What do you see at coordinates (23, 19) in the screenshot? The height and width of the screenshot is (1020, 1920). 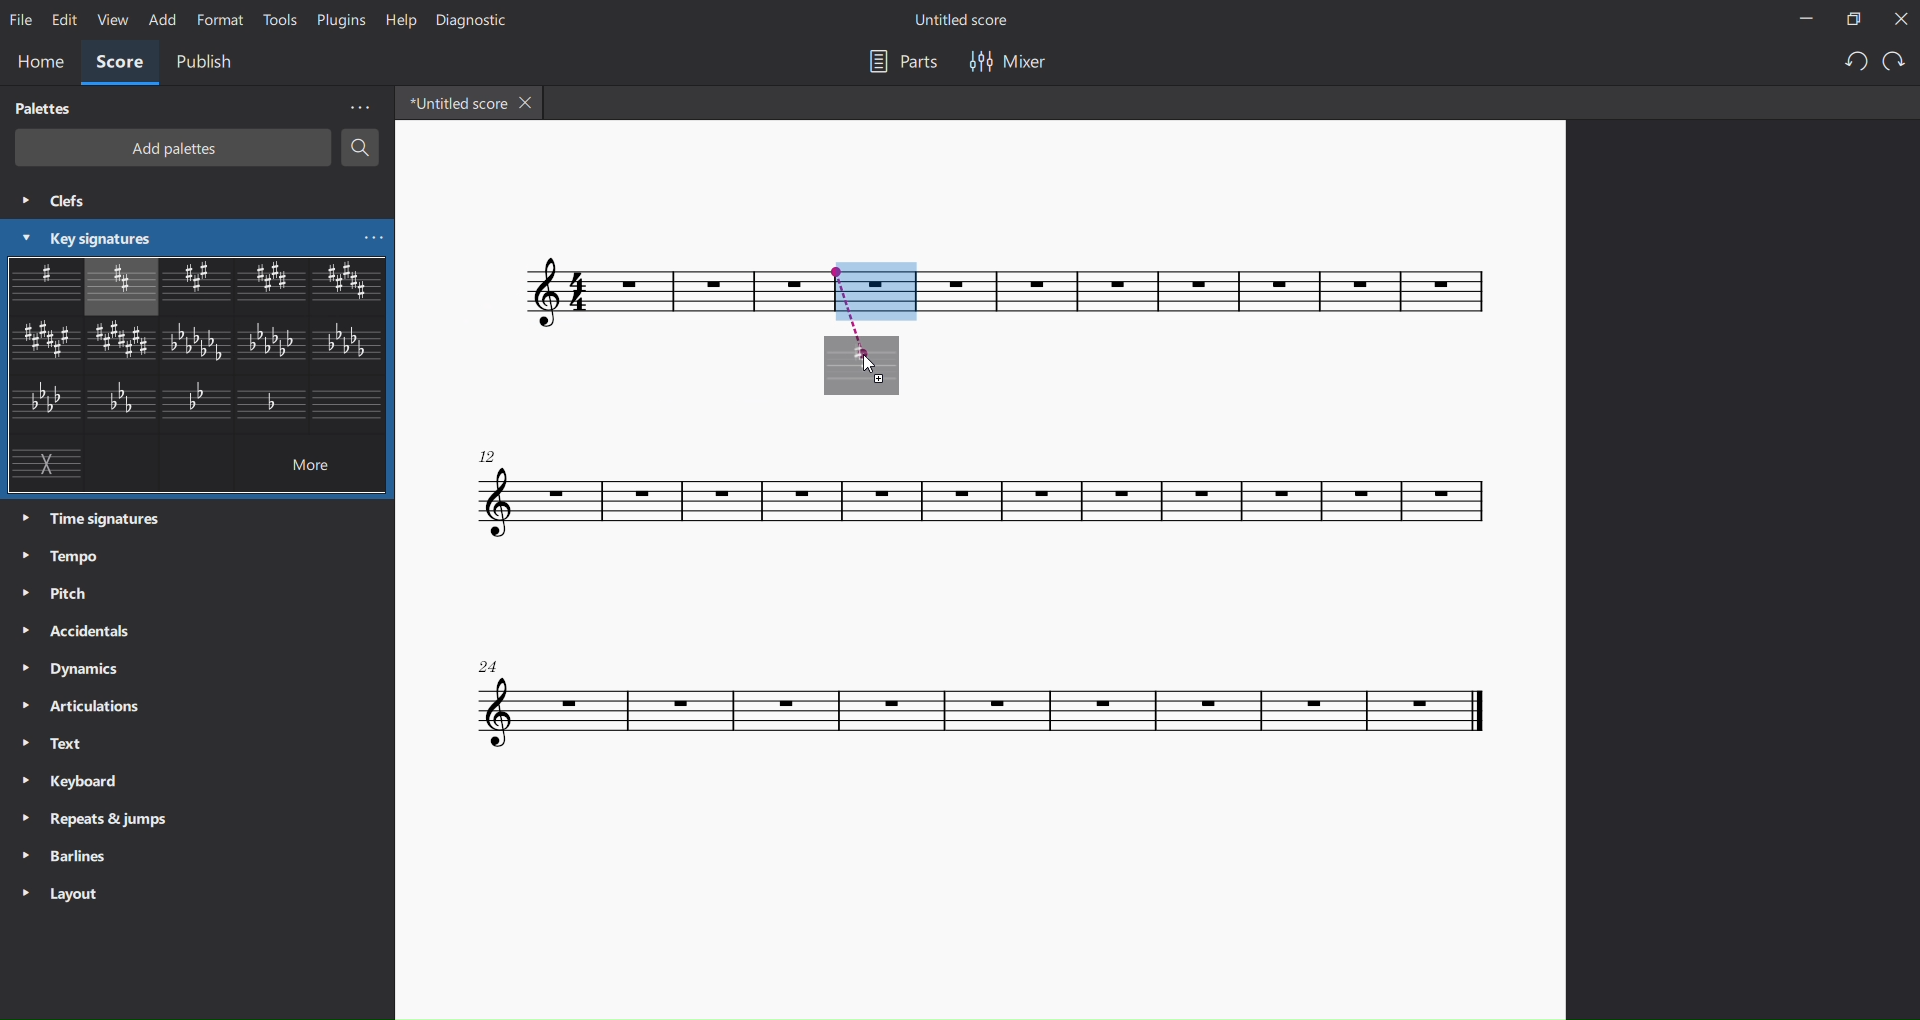 I see `file` at bounding box center [23, 19].